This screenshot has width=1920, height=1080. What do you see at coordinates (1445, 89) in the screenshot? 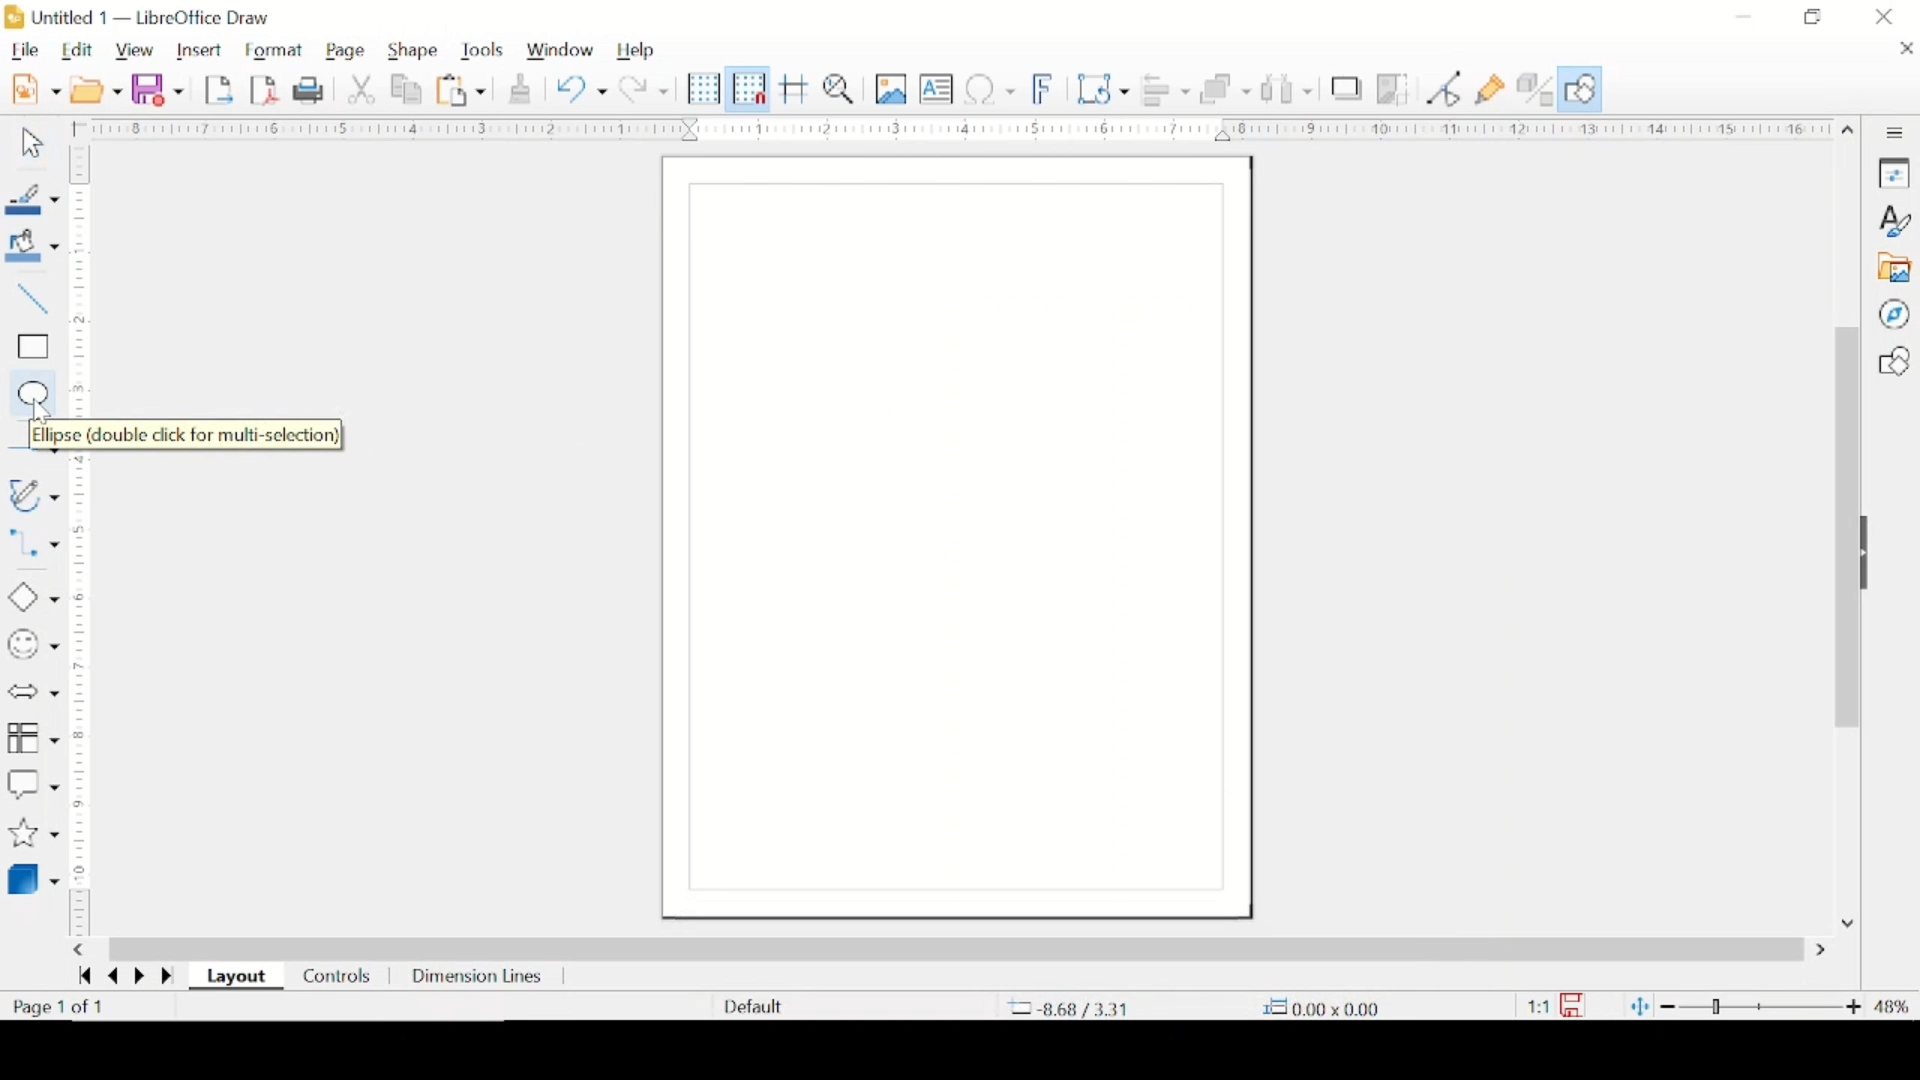
I see `toggle point edit mode ` at bounding box center [1445, 89].